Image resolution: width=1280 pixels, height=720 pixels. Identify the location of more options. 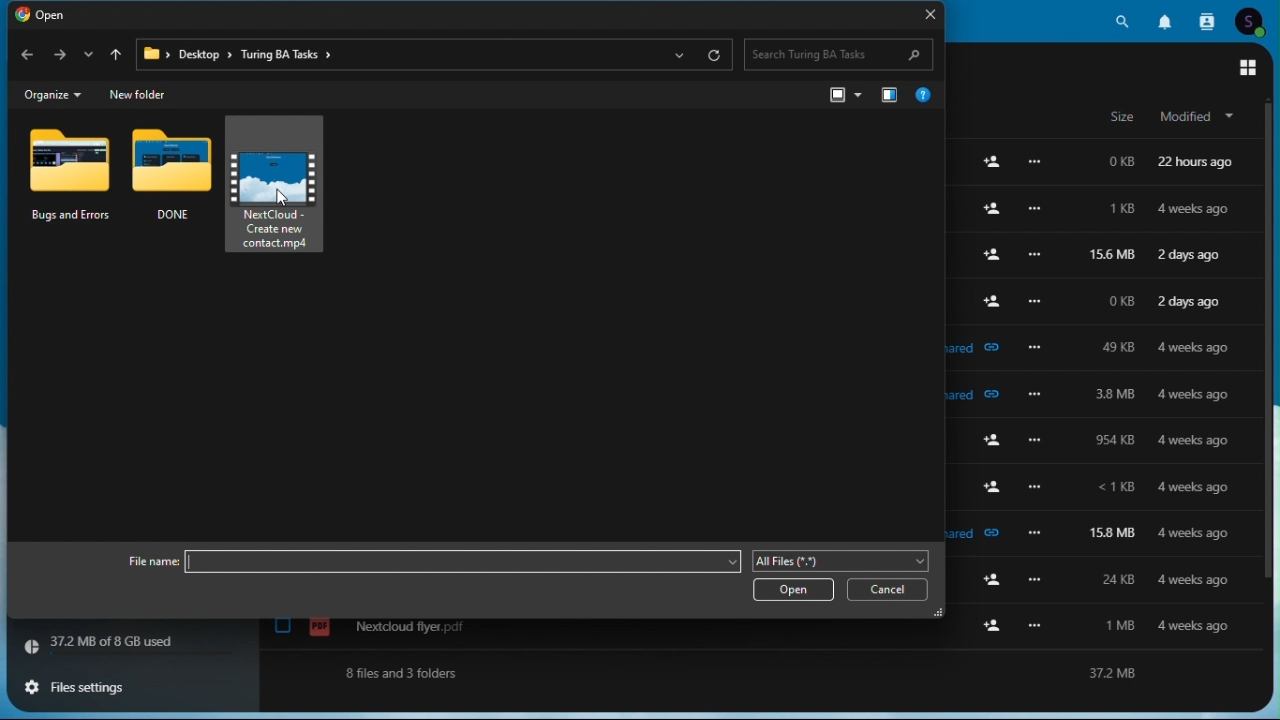
(1034, 257).